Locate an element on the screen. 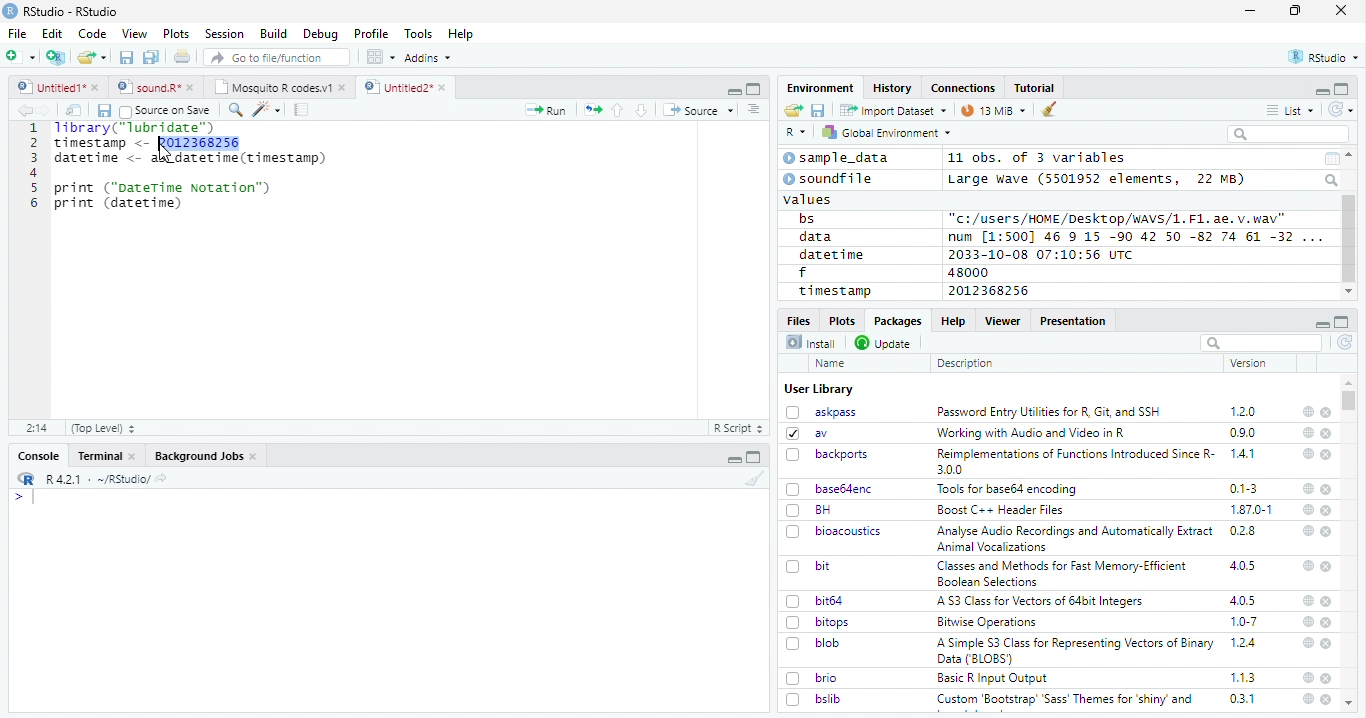  bitops is located at coordinates (819, 622).